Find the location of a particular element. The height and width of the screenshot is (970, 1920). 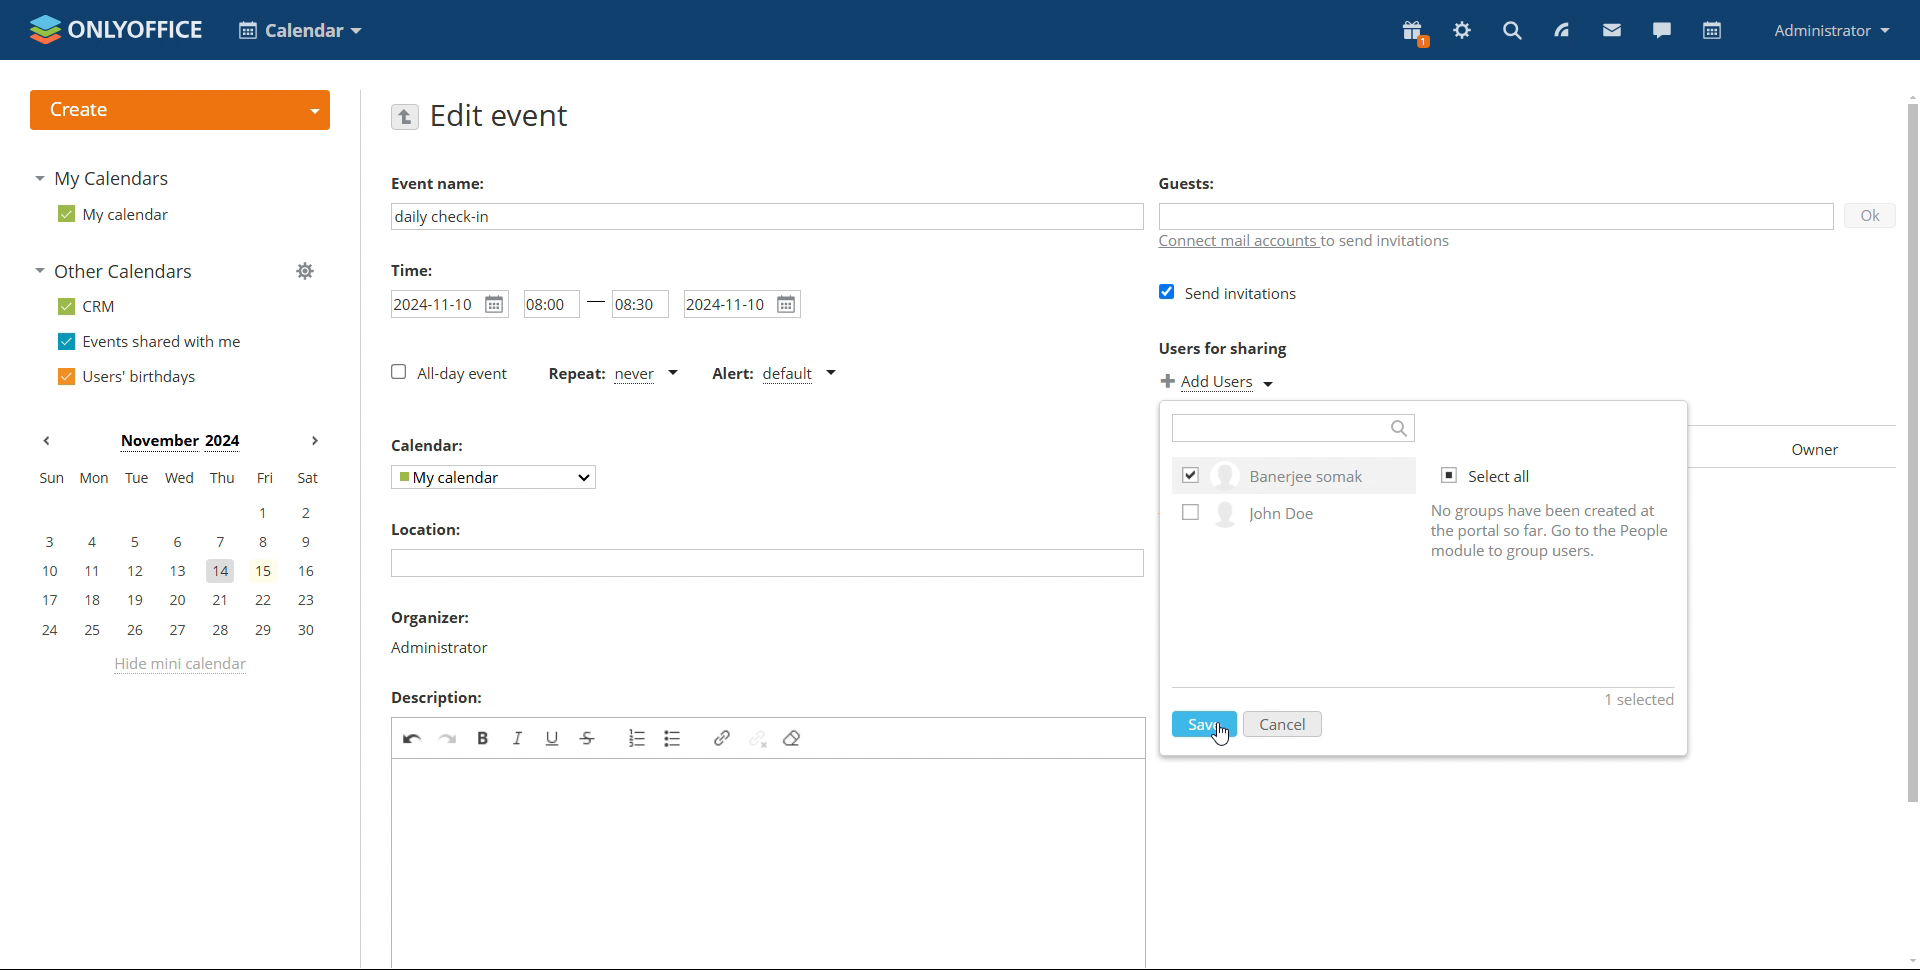

my calendars is located at coordinates (100, 178).